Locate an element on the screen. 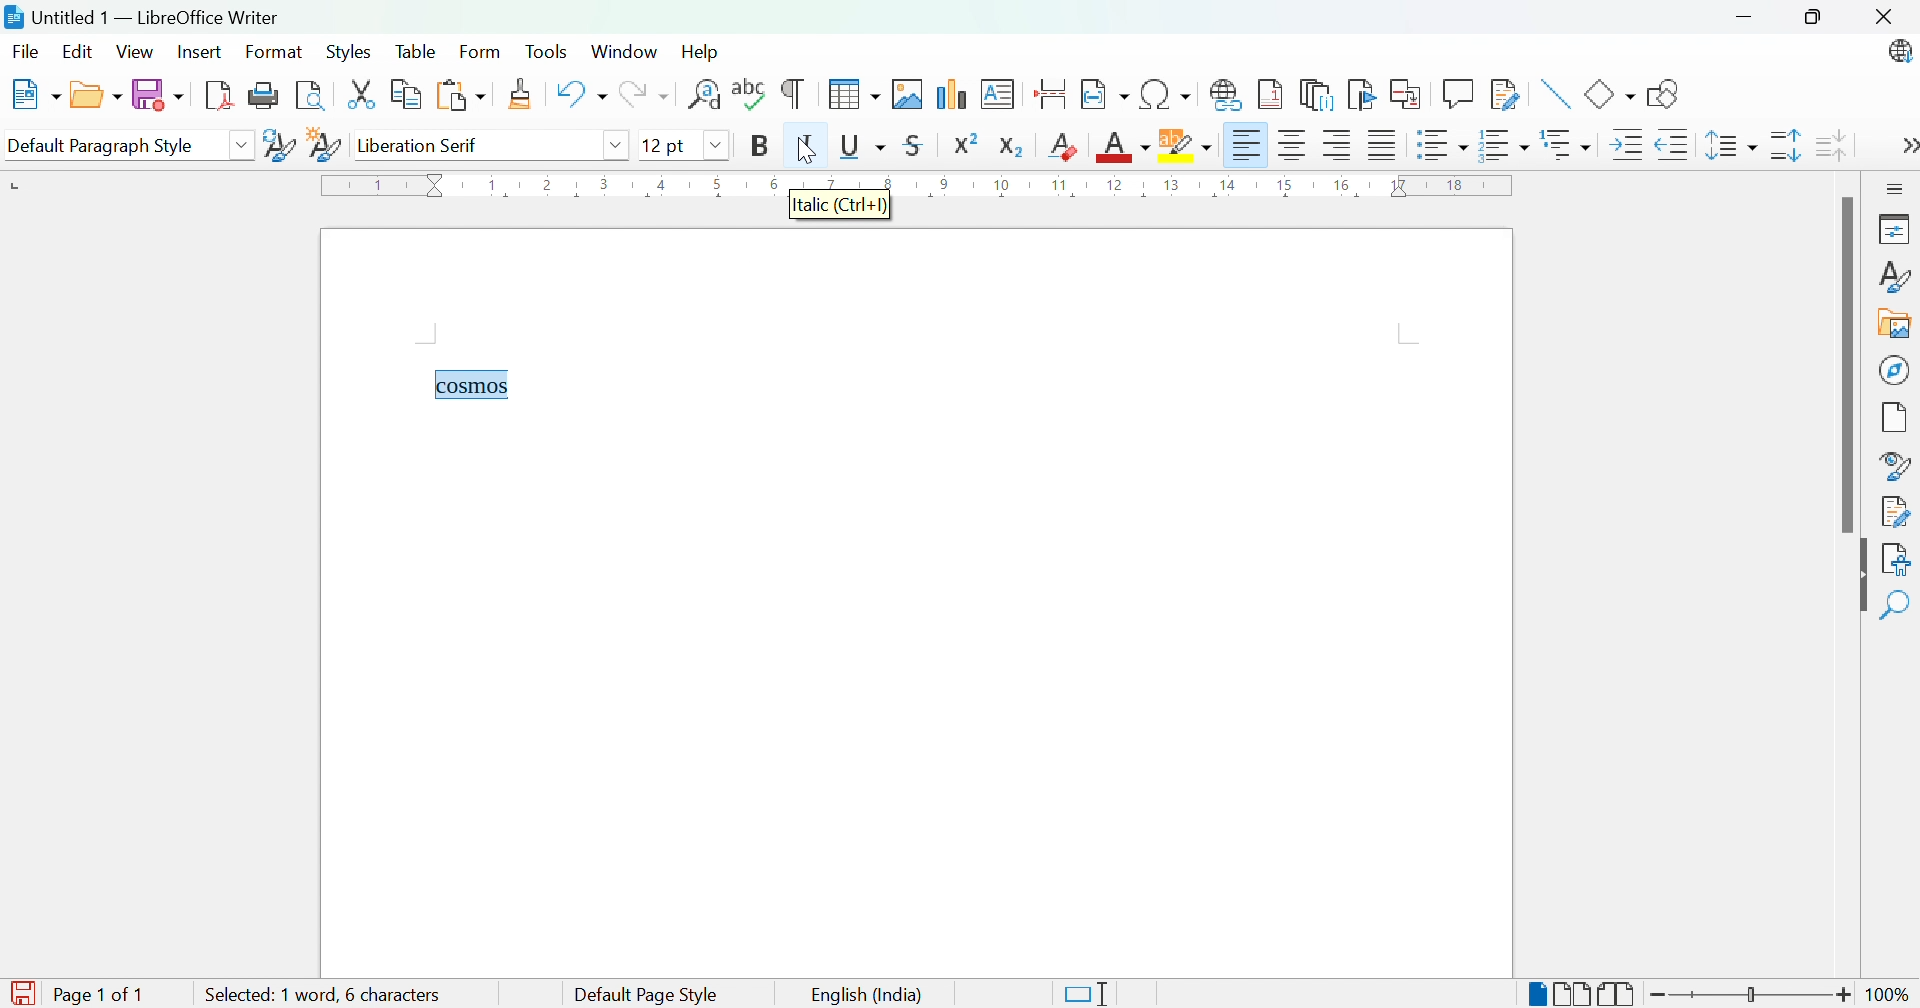 Image resolution: width=1920 pixels, height=1008 pixels. Decrease paragraph spacing is located at coordinates (1831, 145).